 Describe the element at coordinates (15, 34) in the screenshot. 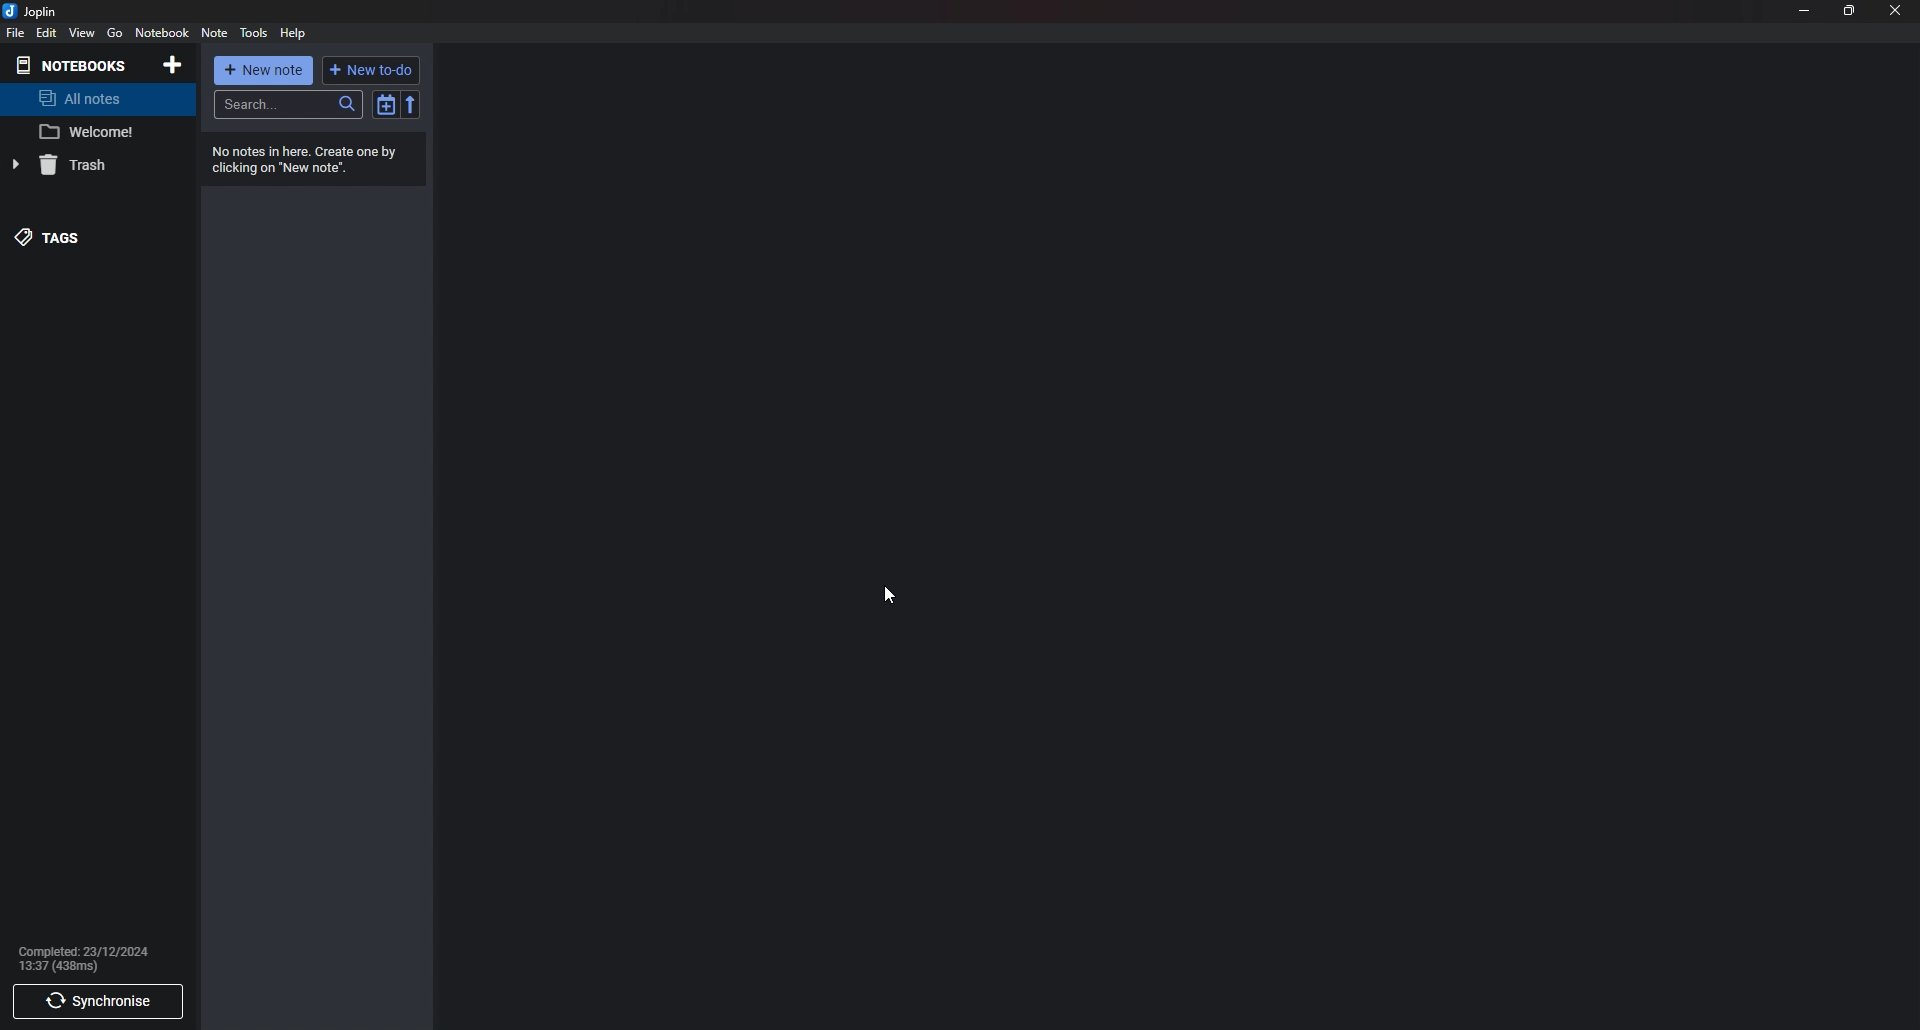

I see `File` at that location.